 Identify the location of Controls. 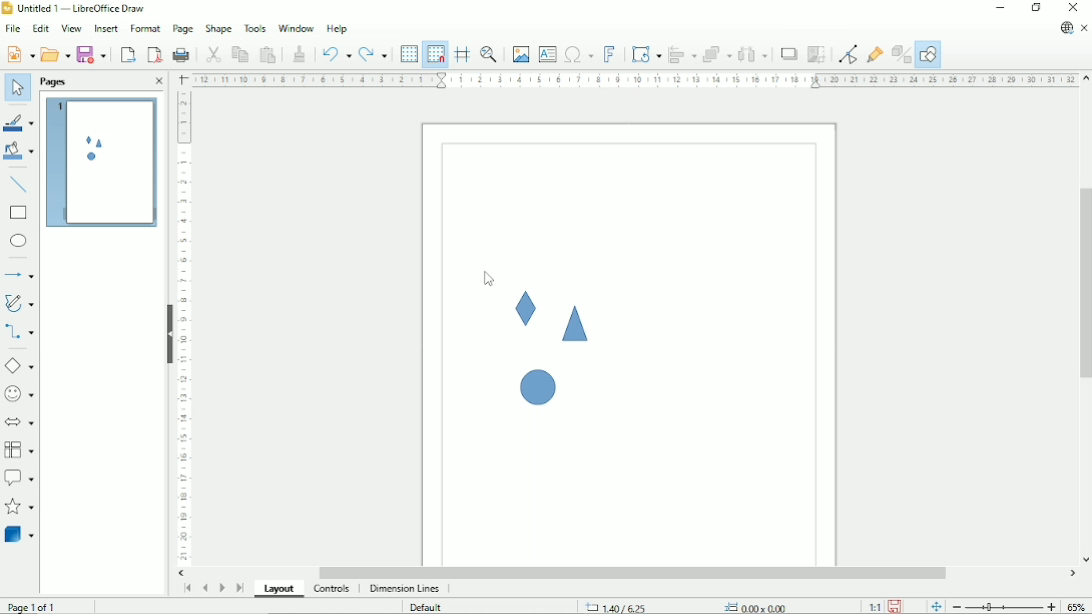
(332, 590).